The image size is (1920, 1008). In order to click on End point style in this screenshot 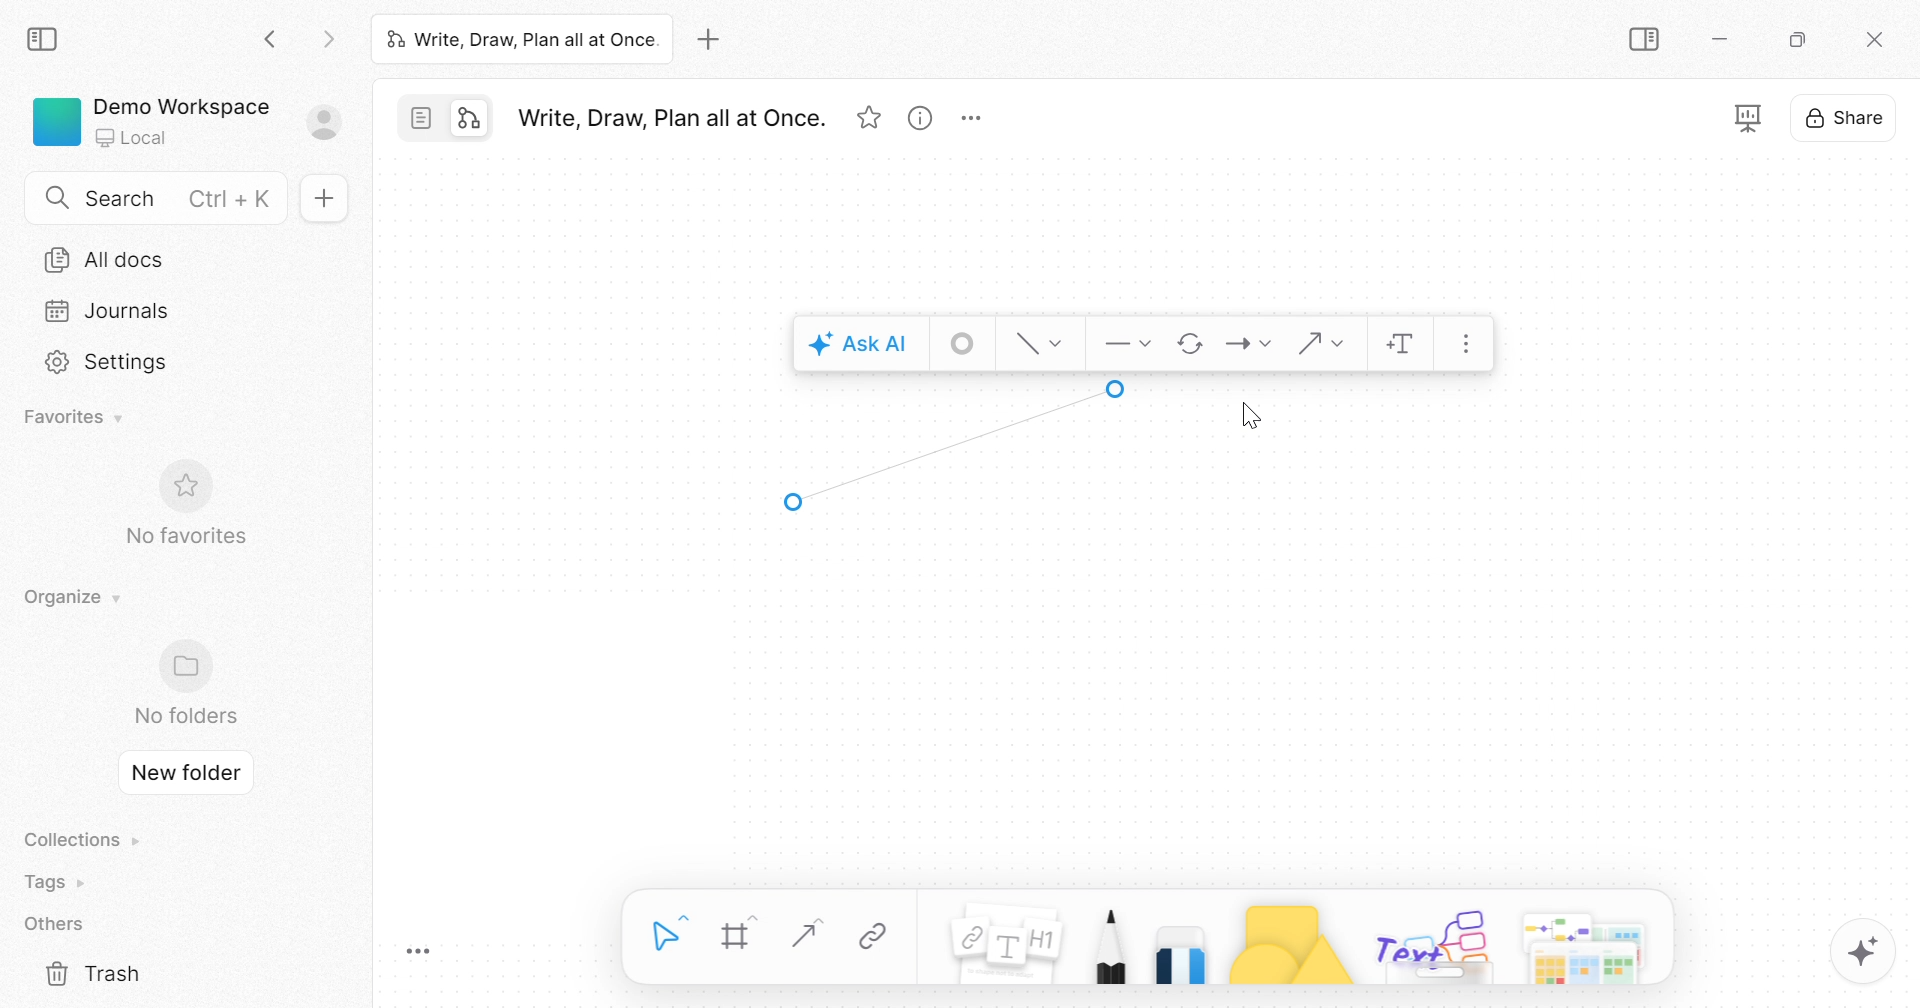, I will do `click(1252, 279)`.